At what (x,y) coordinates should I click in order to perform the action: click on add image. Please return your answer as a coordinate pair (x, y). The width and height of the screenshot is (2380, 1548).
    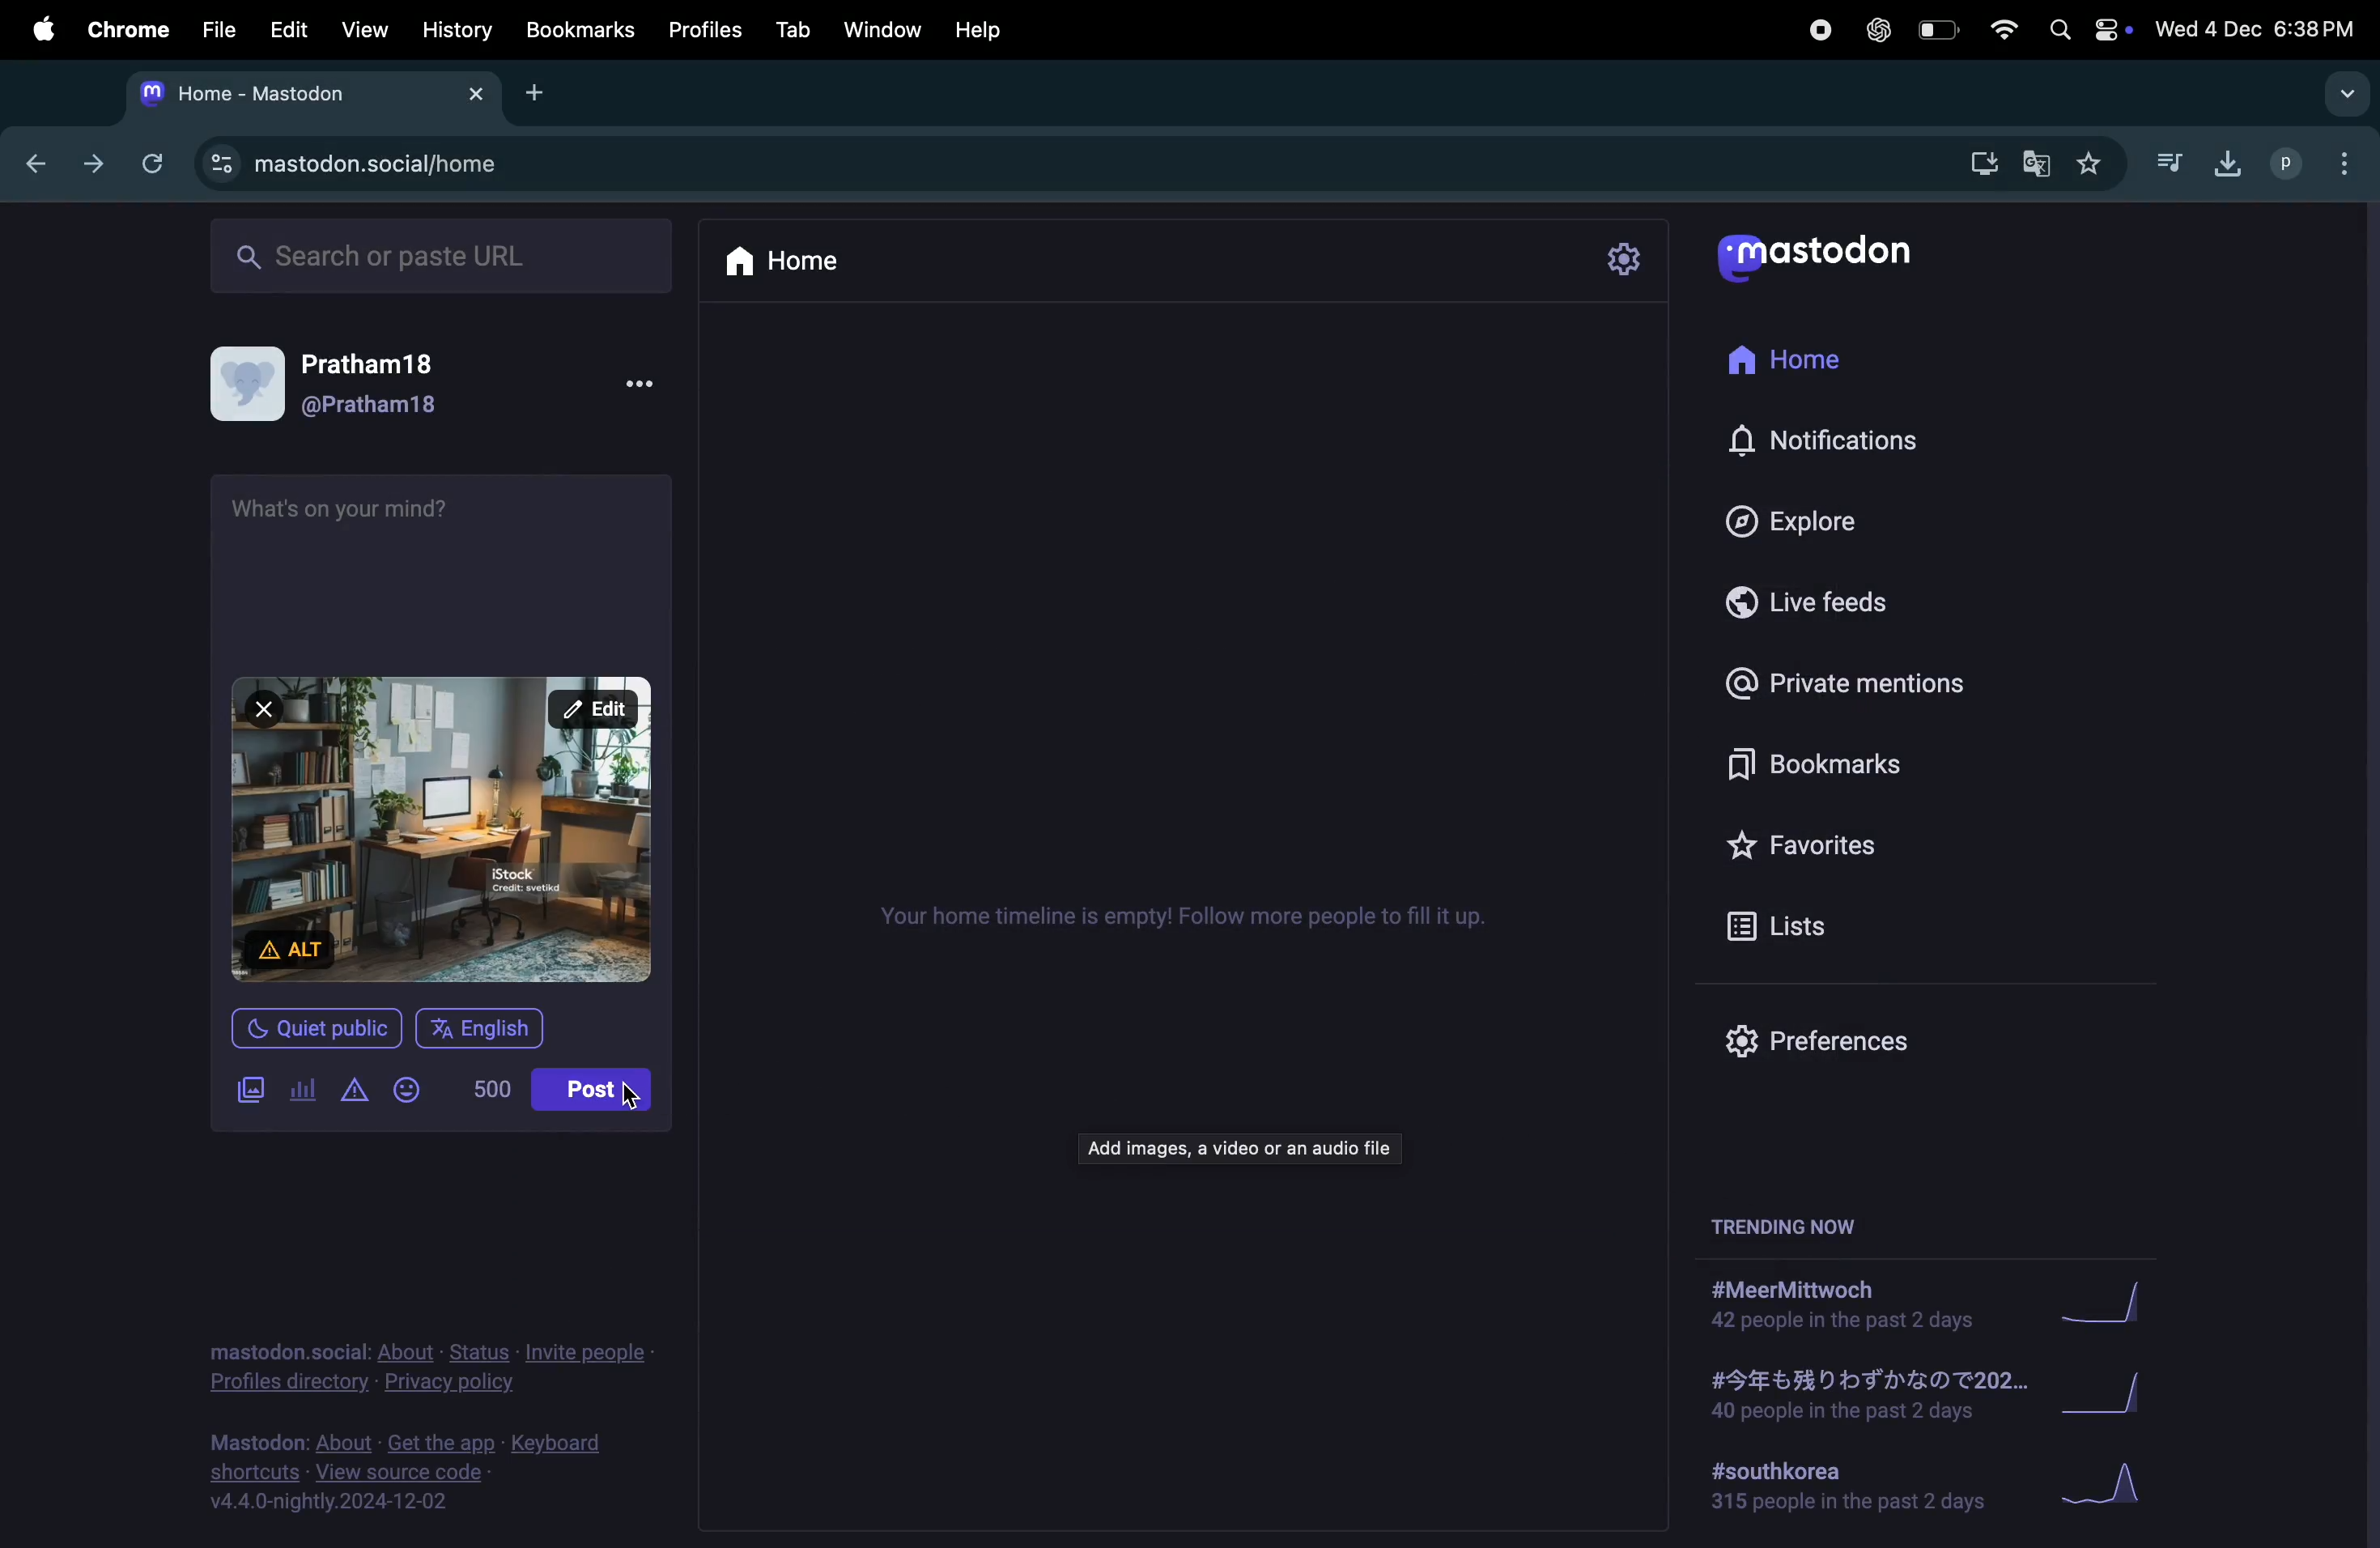
    Looking at the image, I should click on (243, 1091).